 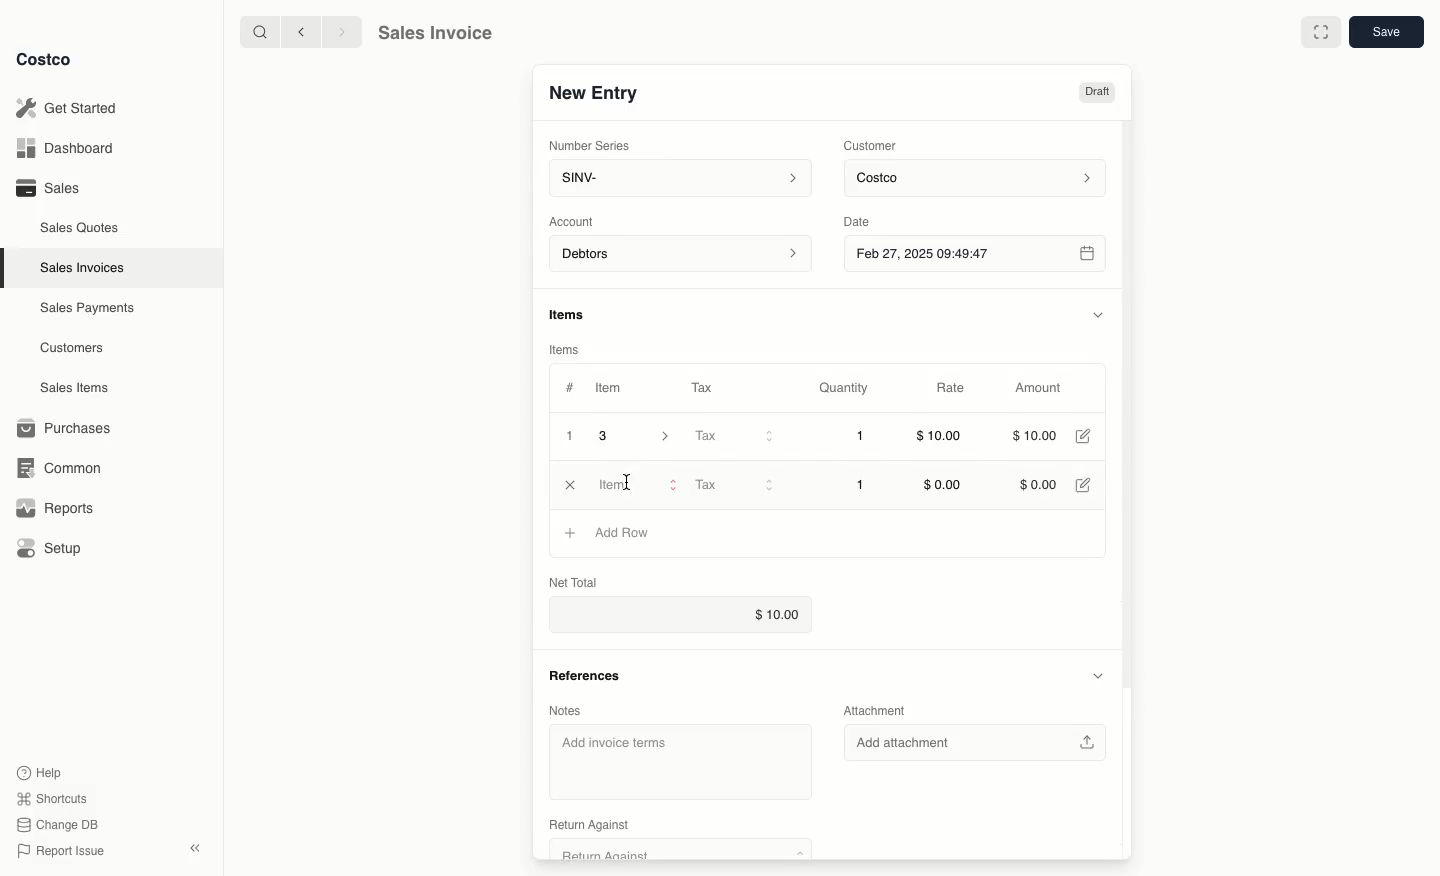 What do you see at coordinates (55, 466) in the screenshot?
I see `Common` at bounding box center [55, 466].